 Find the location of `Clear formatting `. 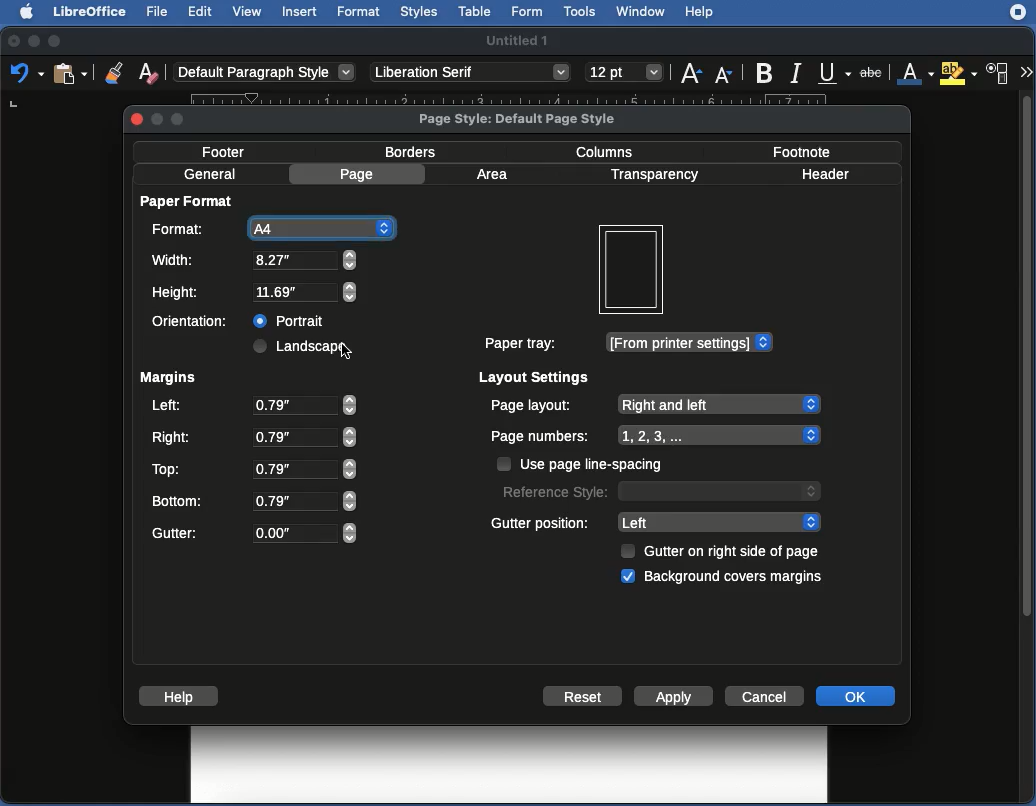

Clear formatting  is located at coordinates (148, 75).